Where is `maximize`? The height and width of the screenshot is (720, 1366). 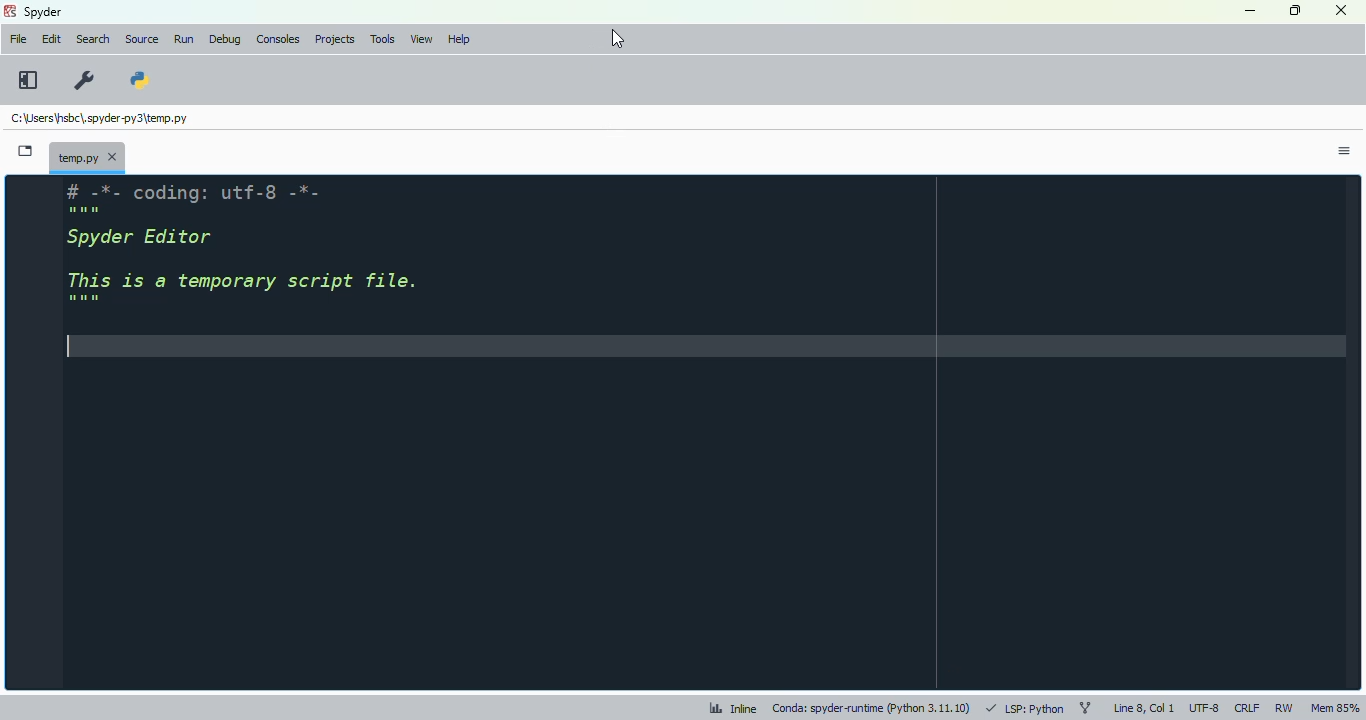 maximize is located at coordinates (1297, 10).